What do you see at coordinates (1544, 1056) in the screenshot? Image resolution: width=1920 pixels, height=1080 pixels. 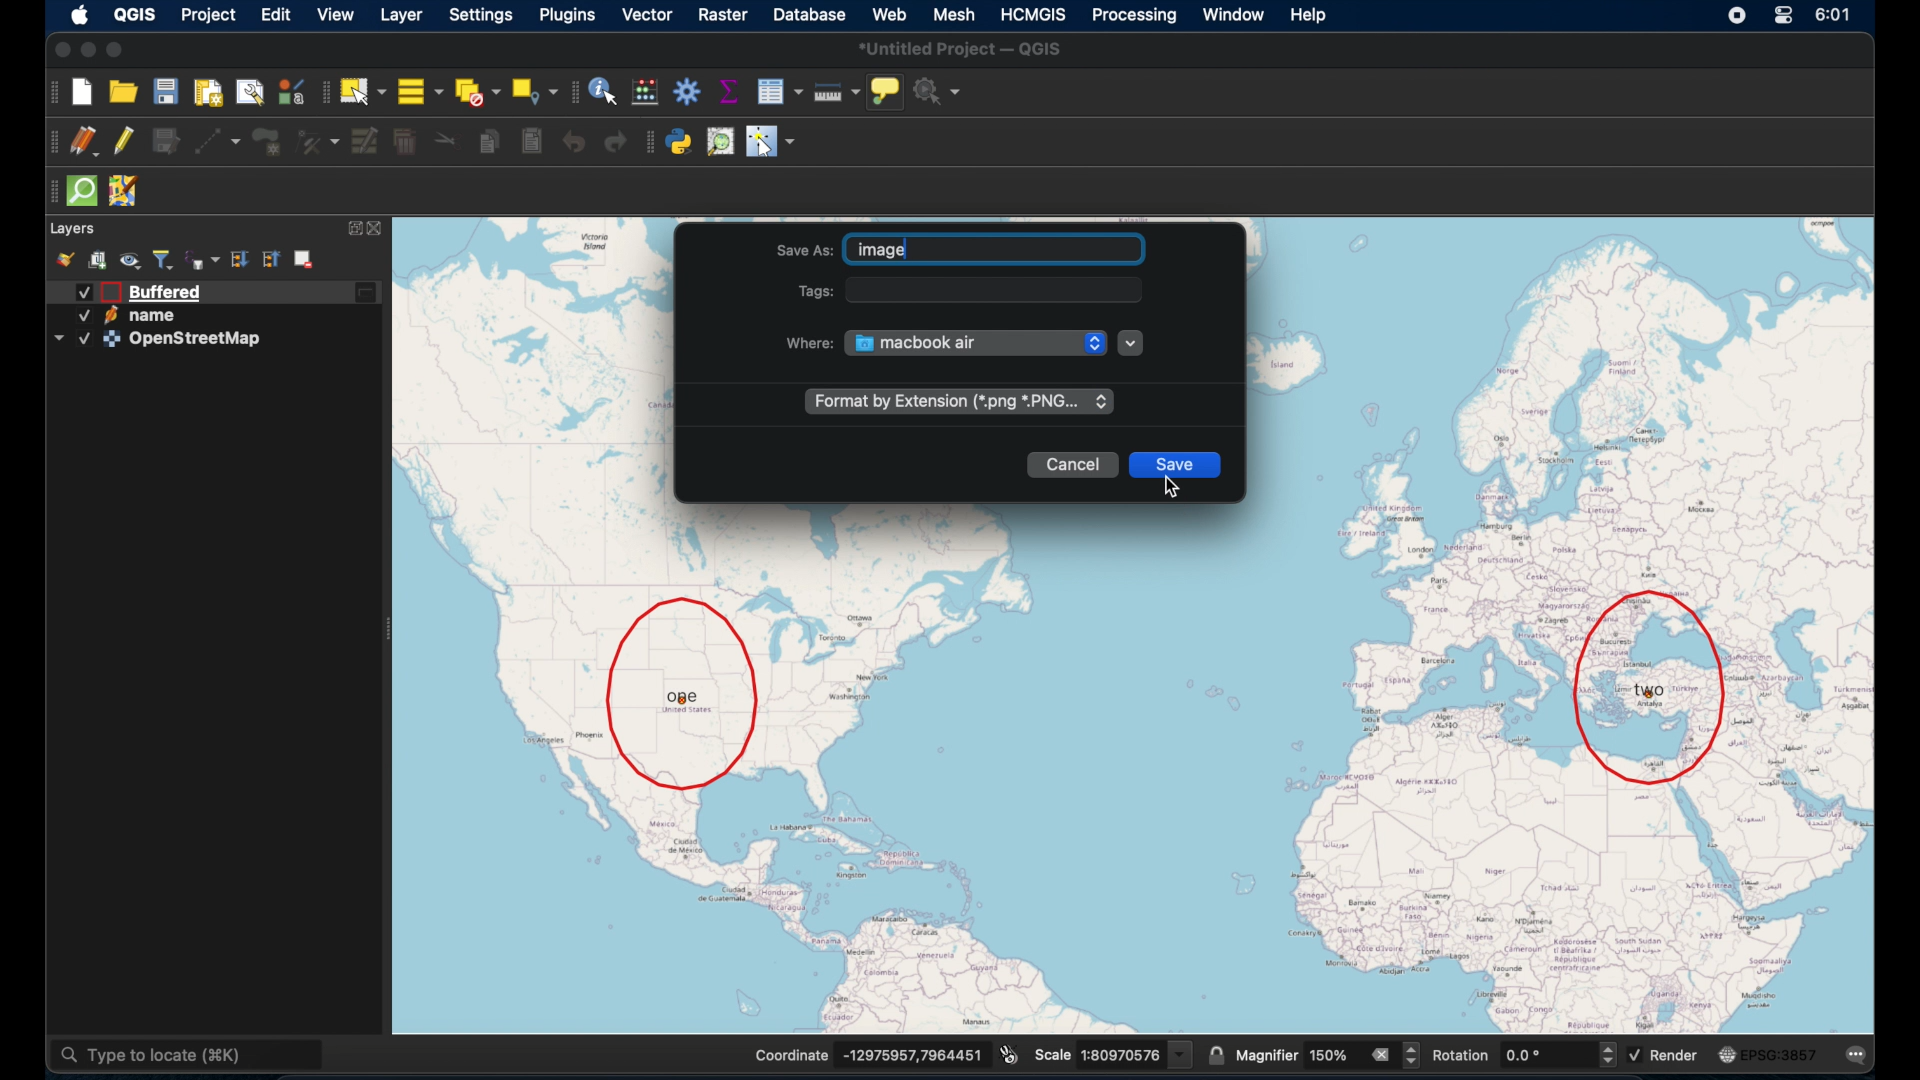 I see `rotation input value` at bounding box center [1544, 1056].